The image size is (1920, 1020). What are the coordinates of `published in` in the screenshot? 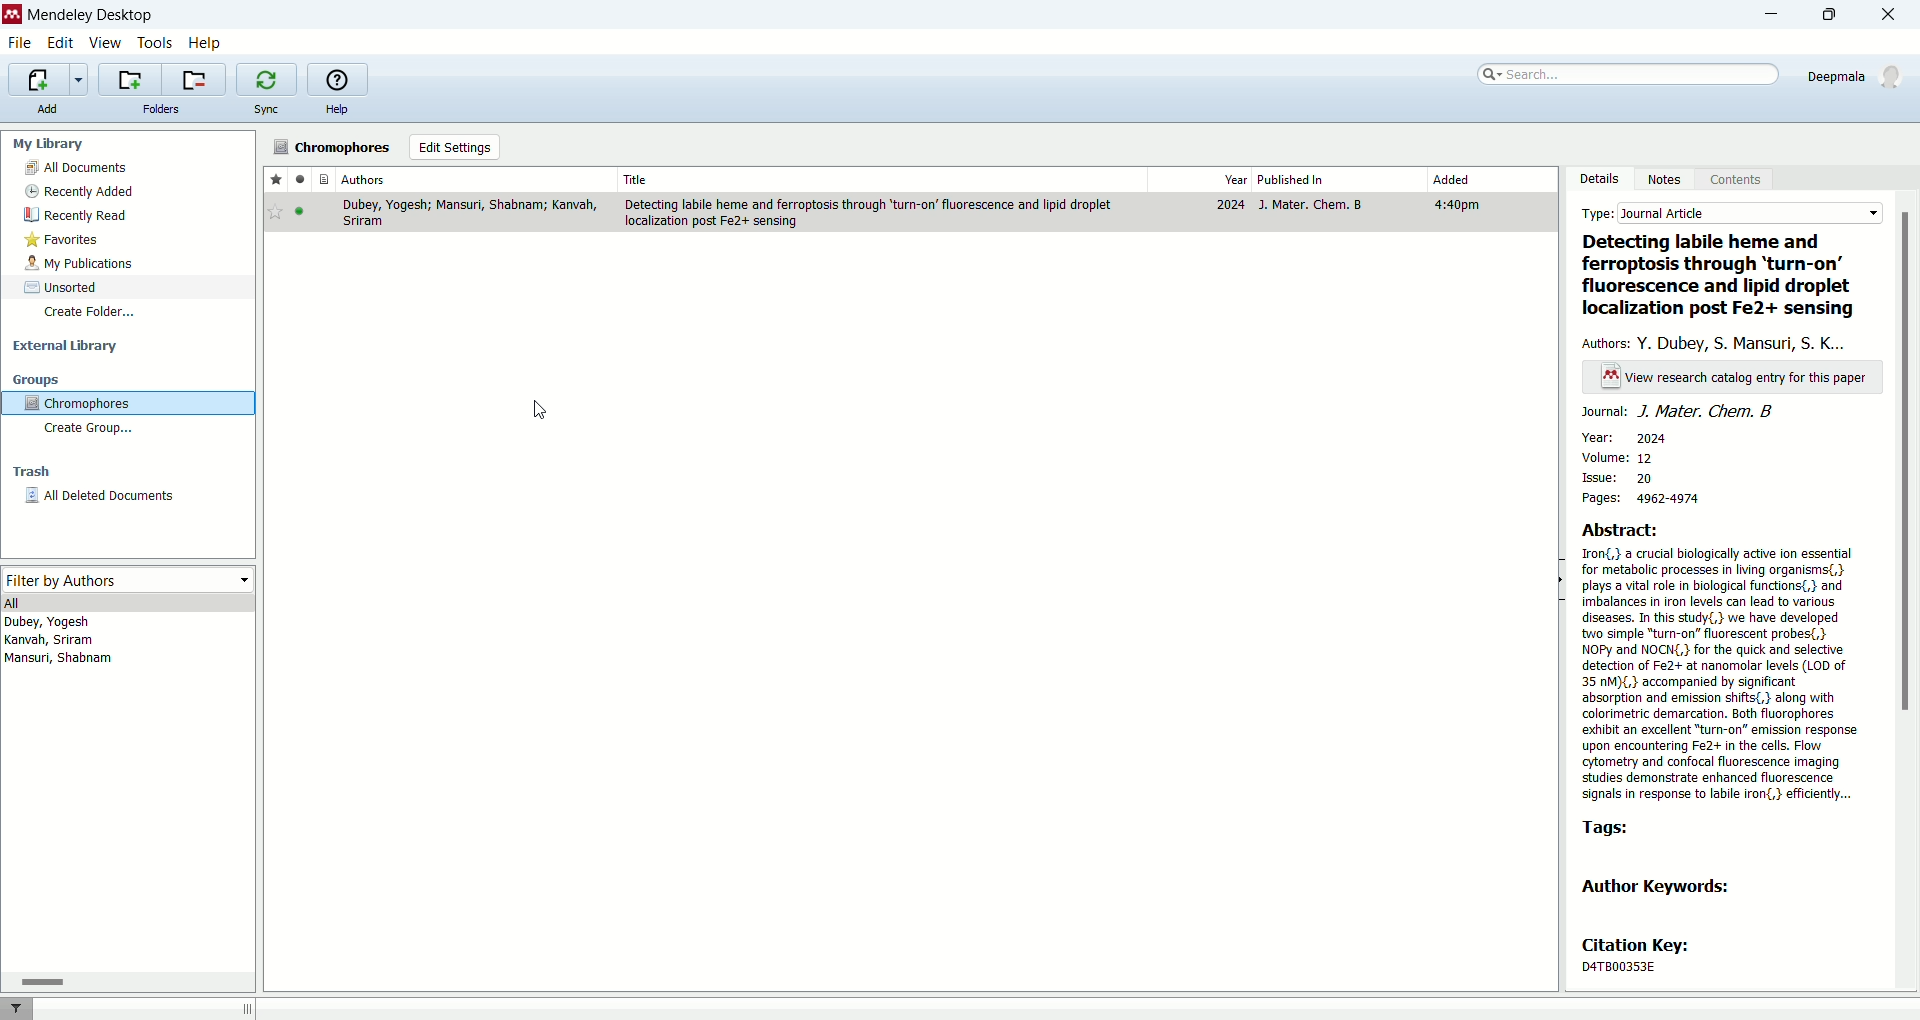 It's located at (1337, 180).